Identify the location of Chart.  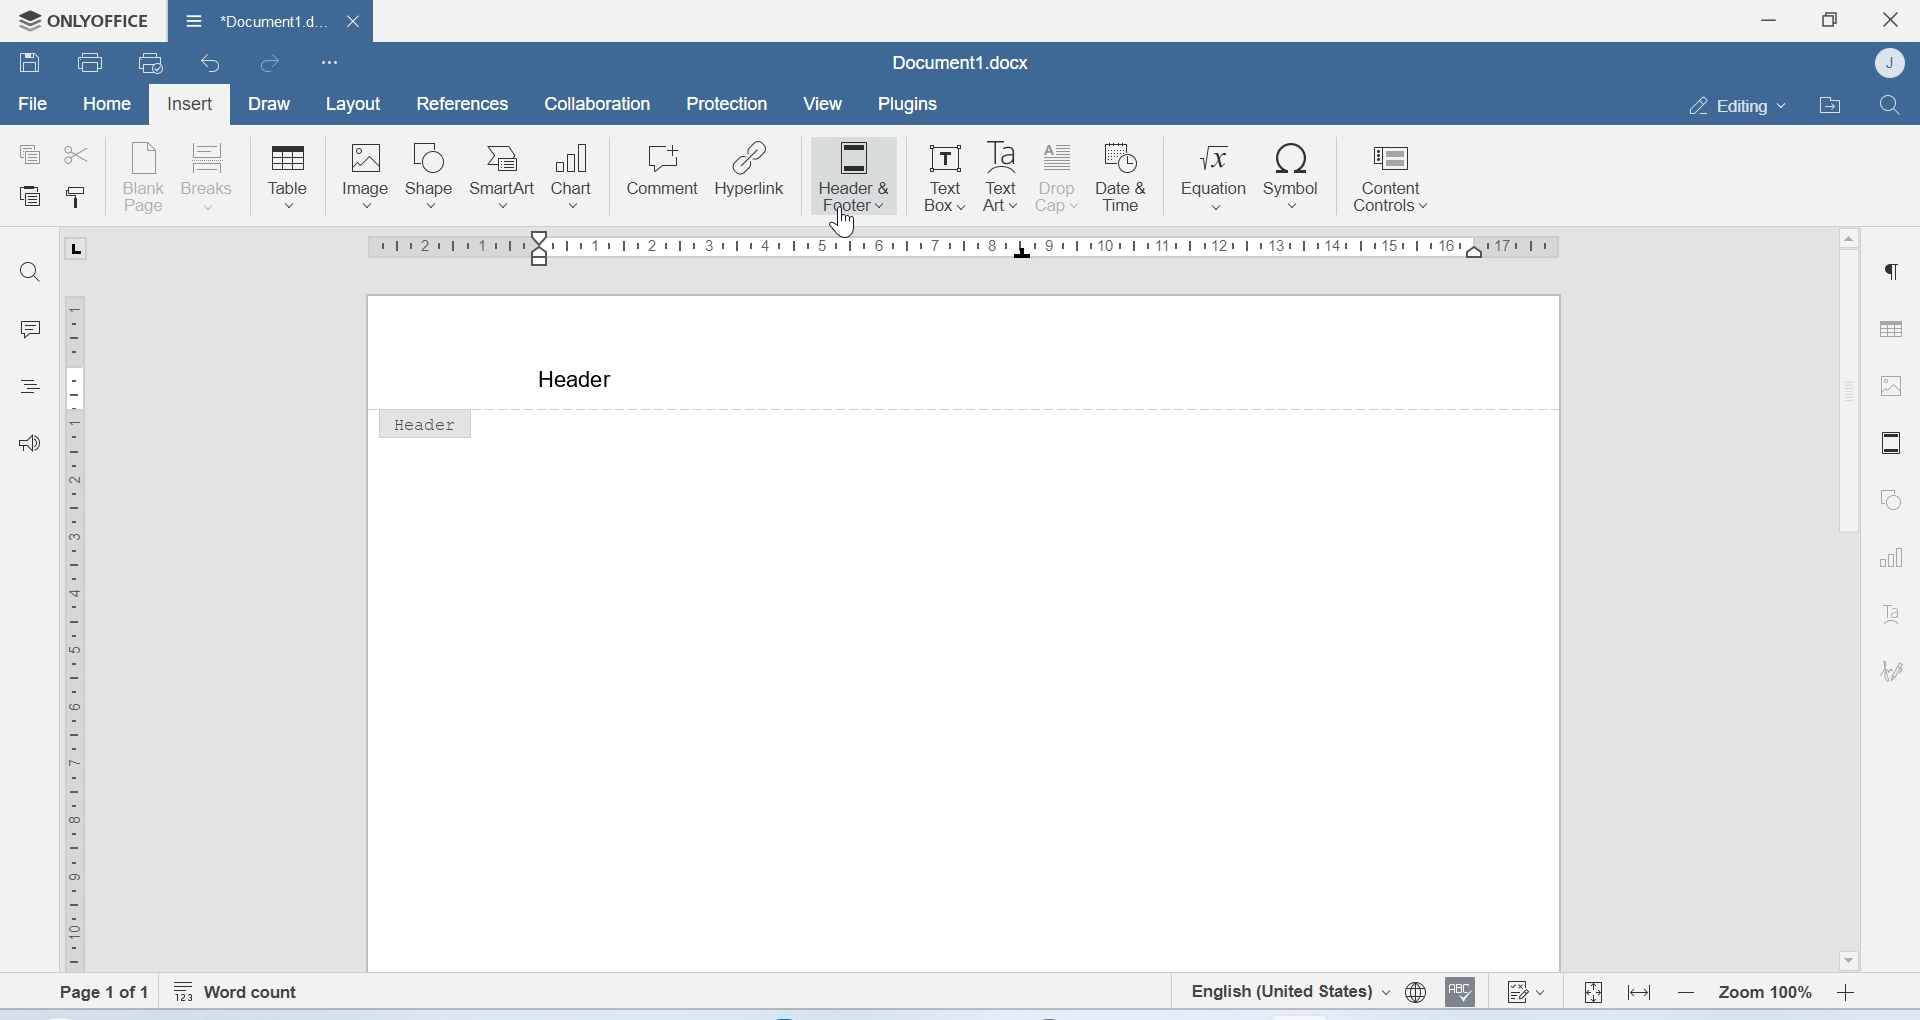
(579, 172).